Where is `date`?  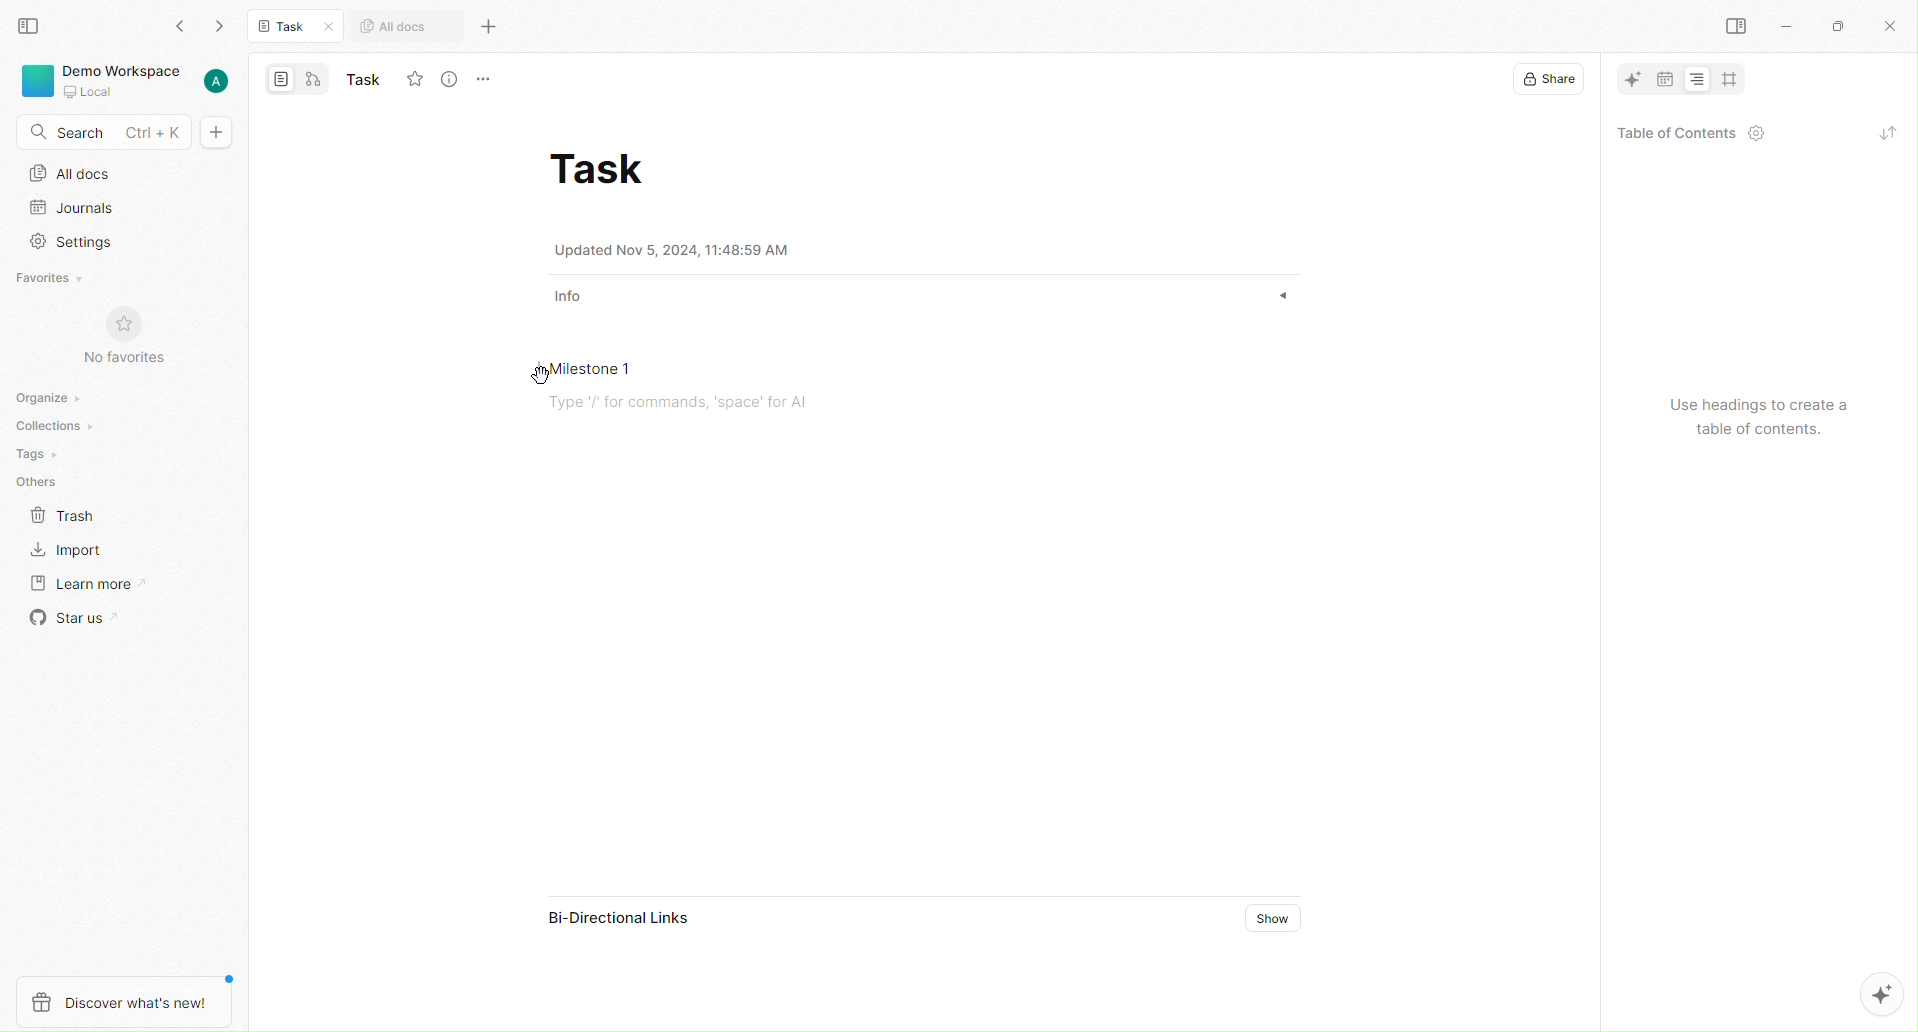
date is located at coordinates (1663, 78).